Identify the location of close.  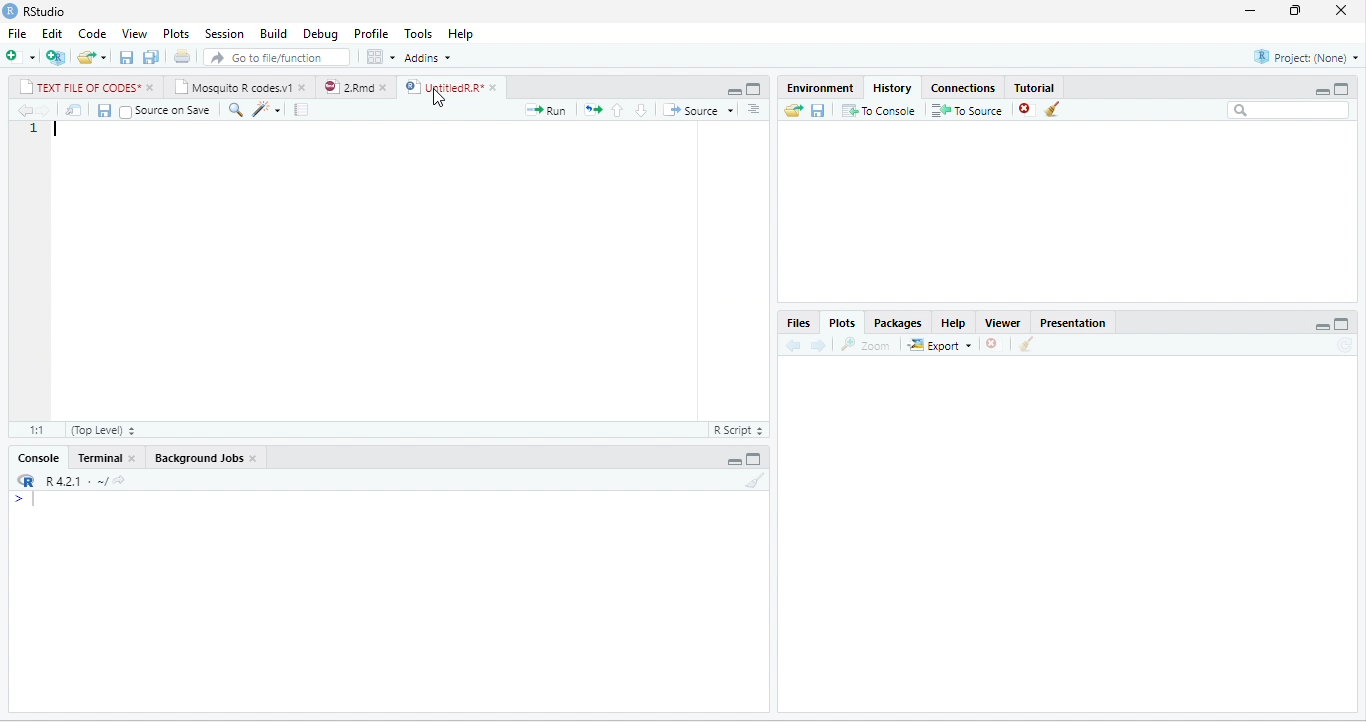
(1342, 10).